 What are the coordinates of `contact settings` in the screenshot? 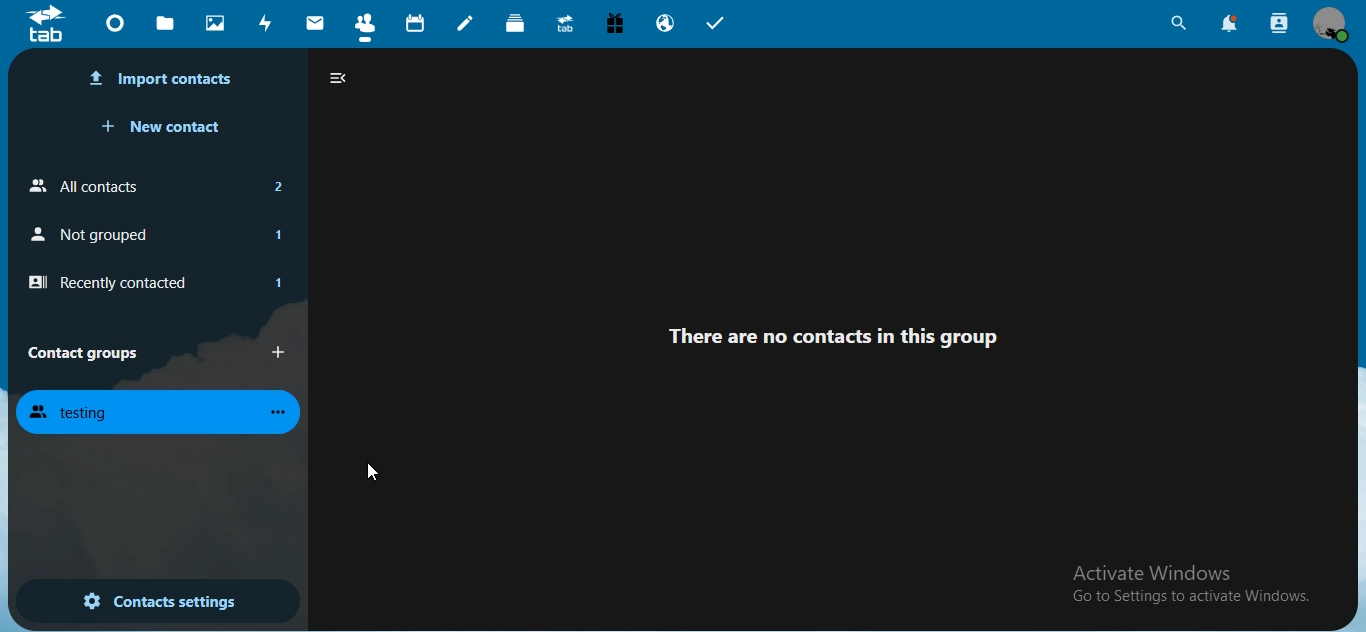 It's located at (159, 603).